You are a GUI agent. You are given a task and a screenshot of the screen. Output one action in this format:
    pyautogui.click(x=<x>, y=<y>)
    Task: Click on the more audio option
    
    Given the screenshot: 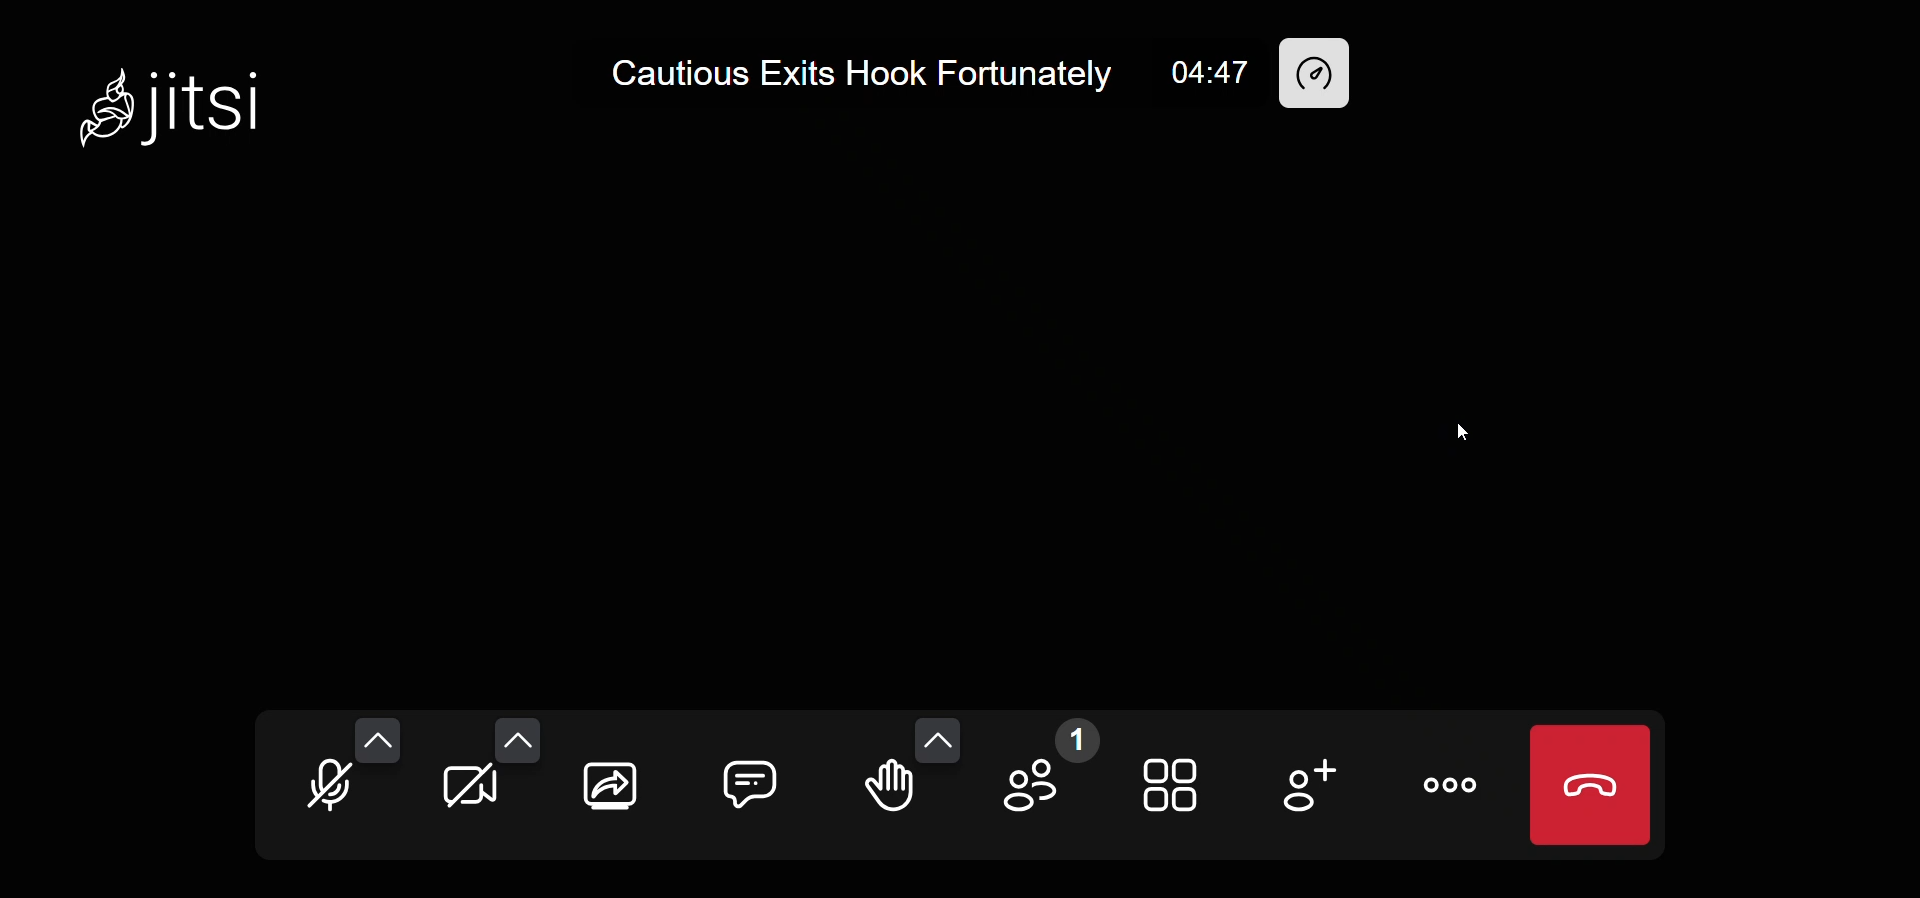 What is the action you would take?
    pyautogui.click(x=374, y=739)
    